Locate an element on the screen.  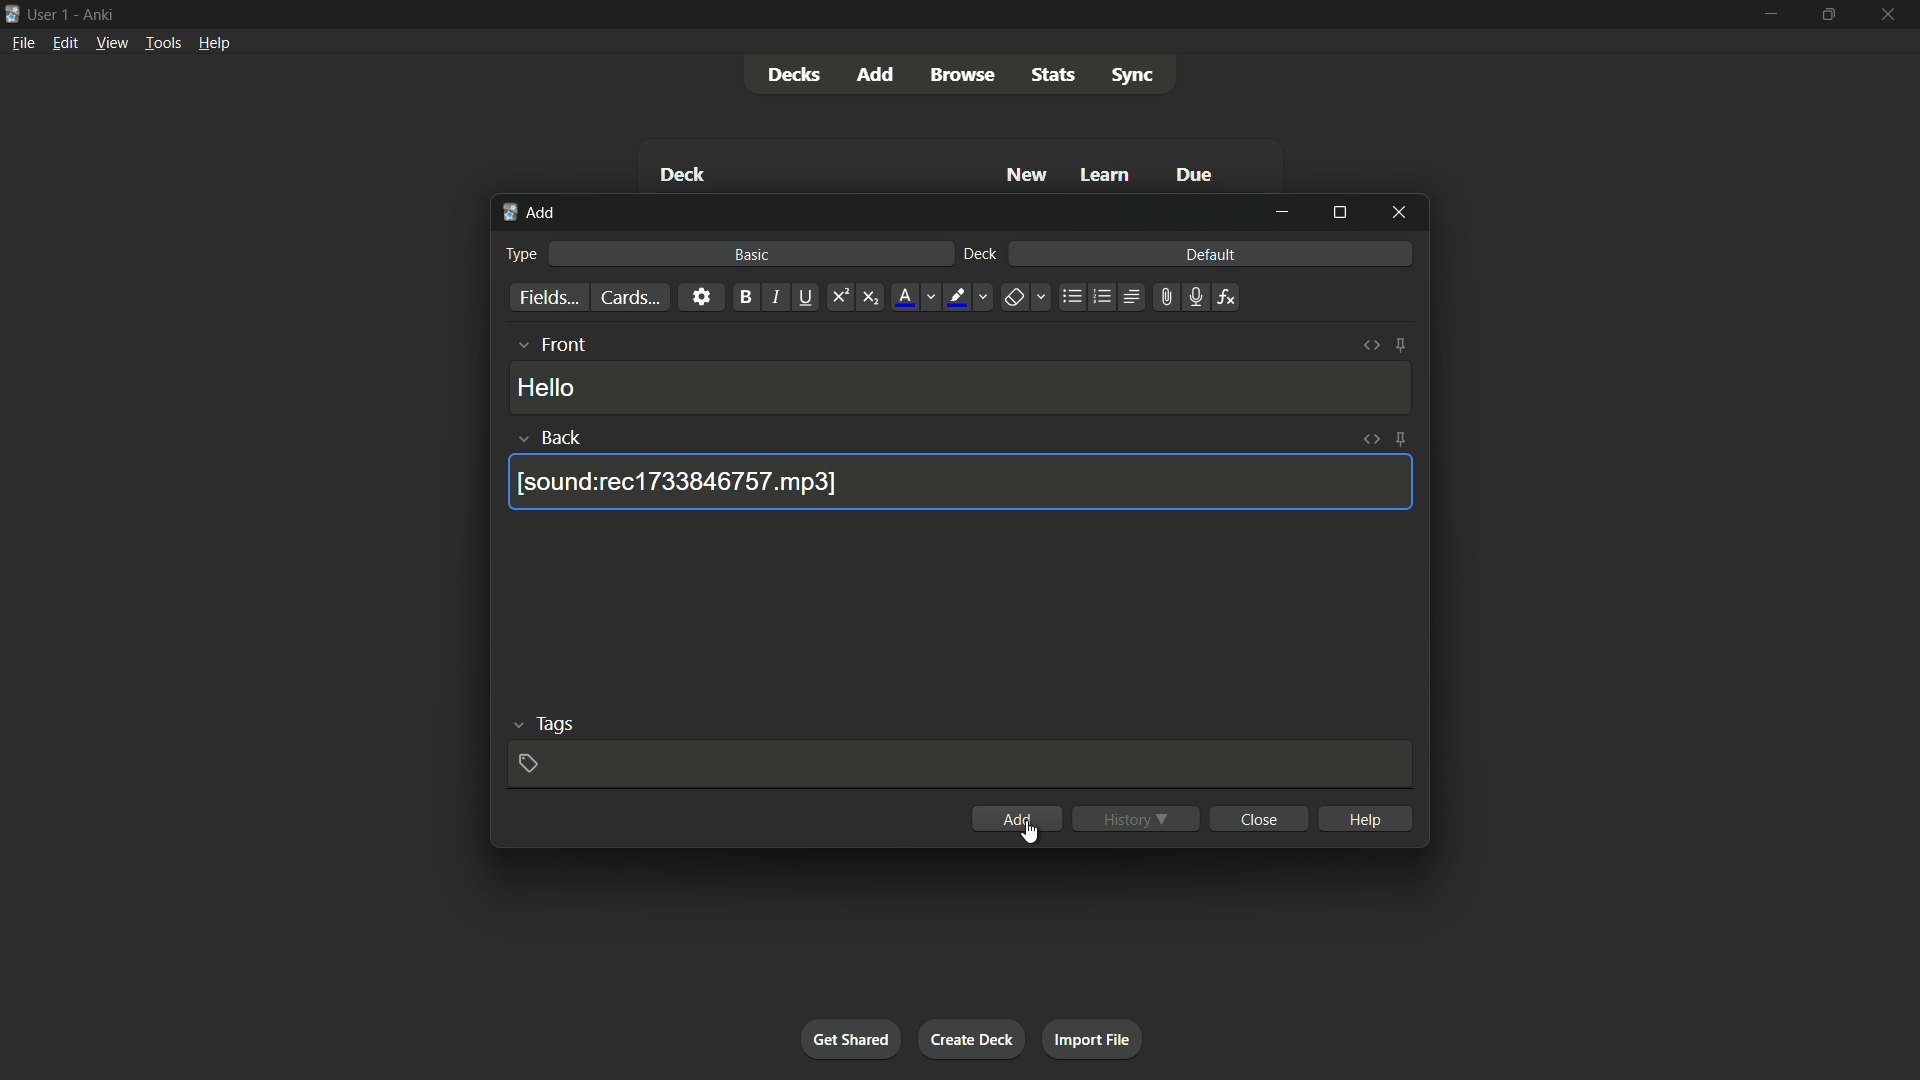
ordered list is located at coordinates (1103, 296).